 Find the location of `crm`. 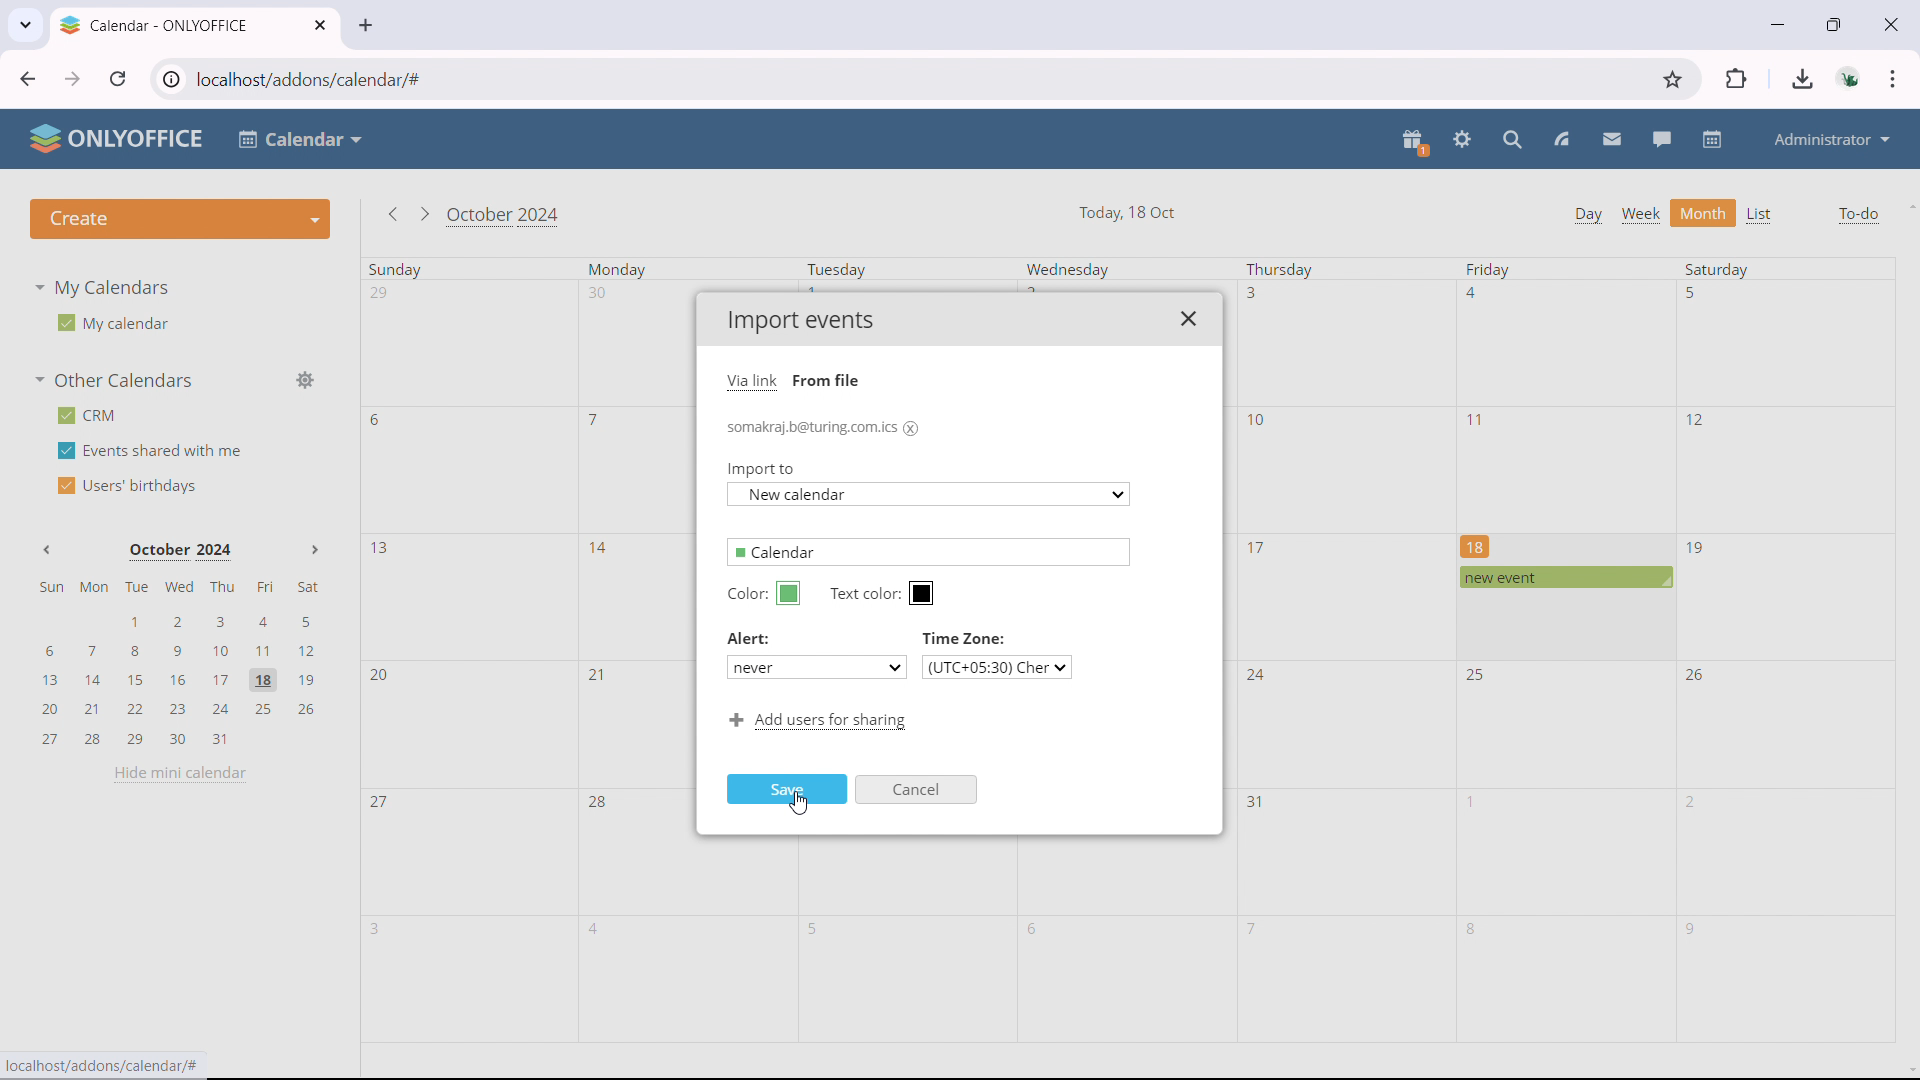

crm is located at coordinates (87, 416).